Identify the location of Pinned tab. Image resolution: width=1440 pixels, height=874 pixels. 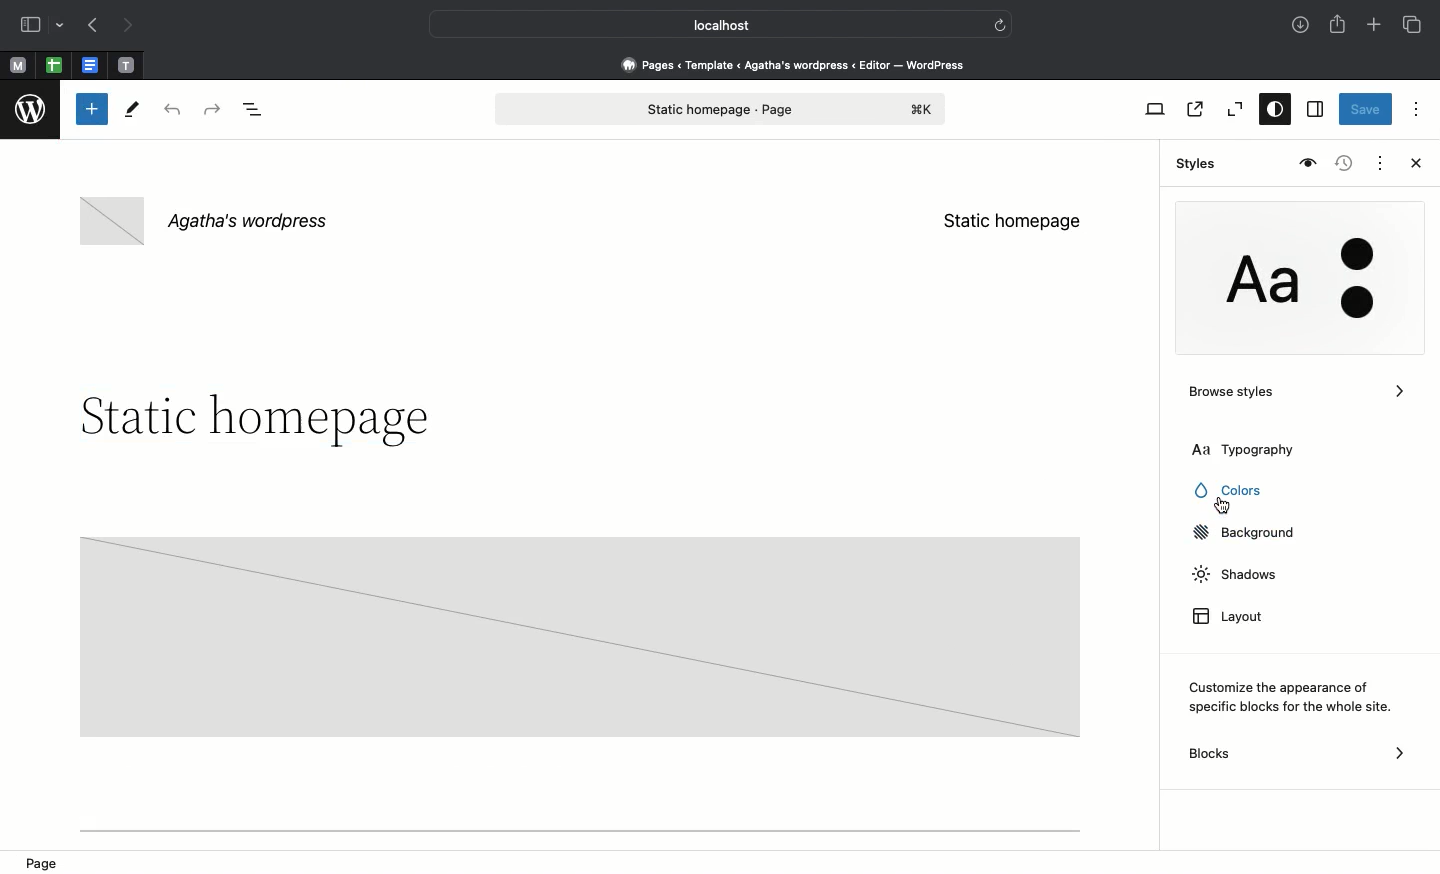
(92, 66).